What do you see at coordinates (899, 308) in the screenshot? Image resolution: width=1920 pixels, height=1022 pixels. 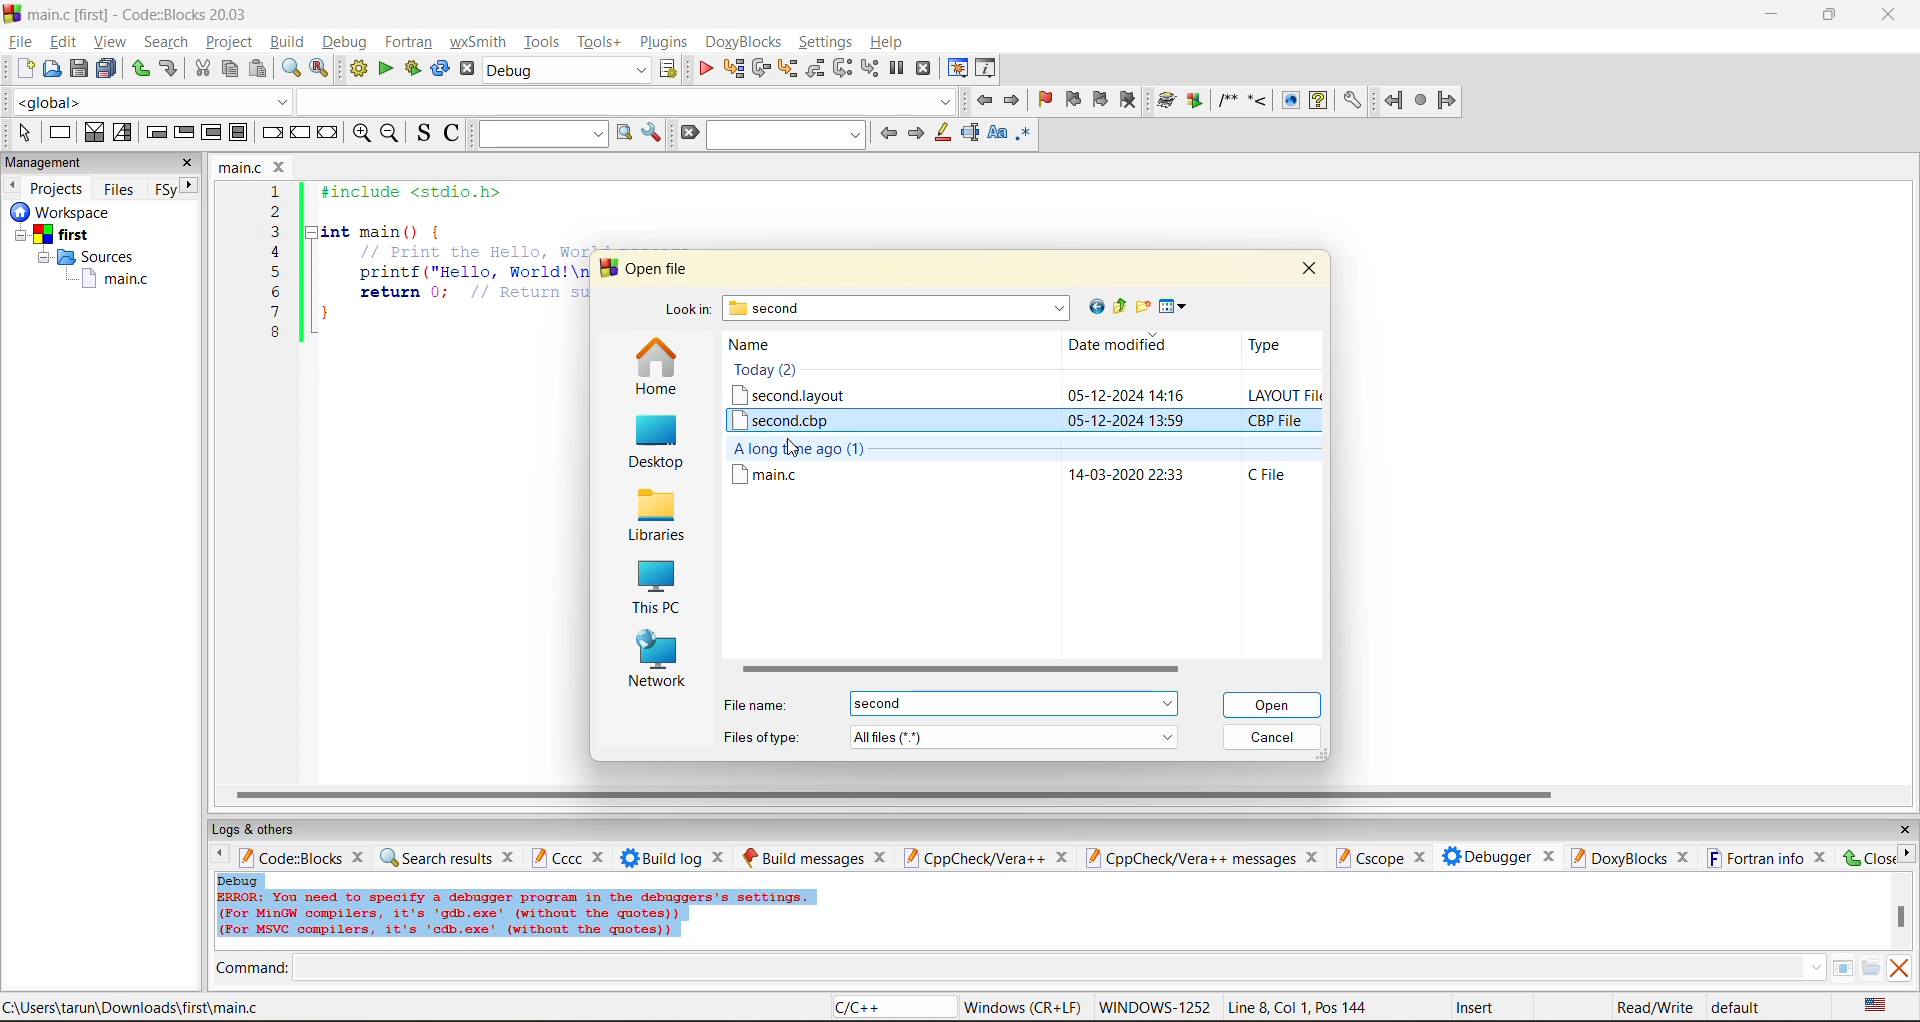 I see `folder name` at bounding box center [899, 308].